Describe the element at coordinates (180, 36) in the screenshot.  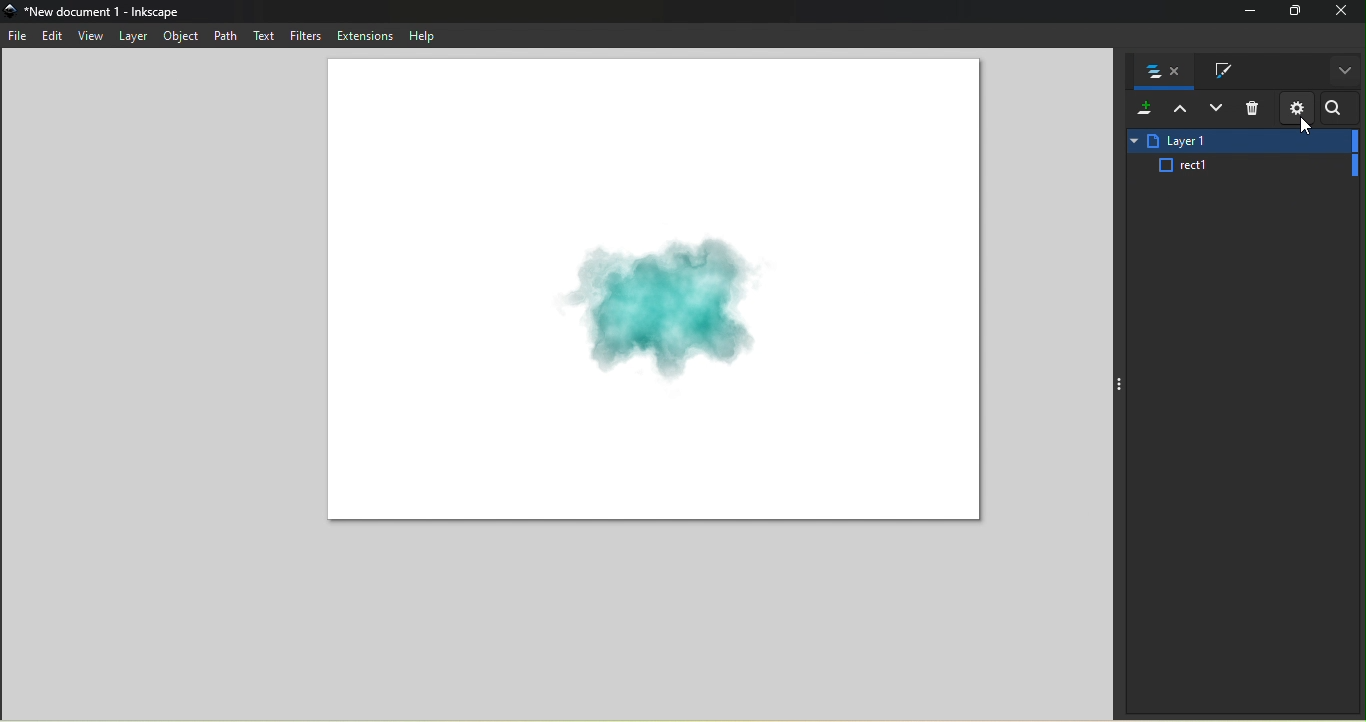
I see `Object` at that location.